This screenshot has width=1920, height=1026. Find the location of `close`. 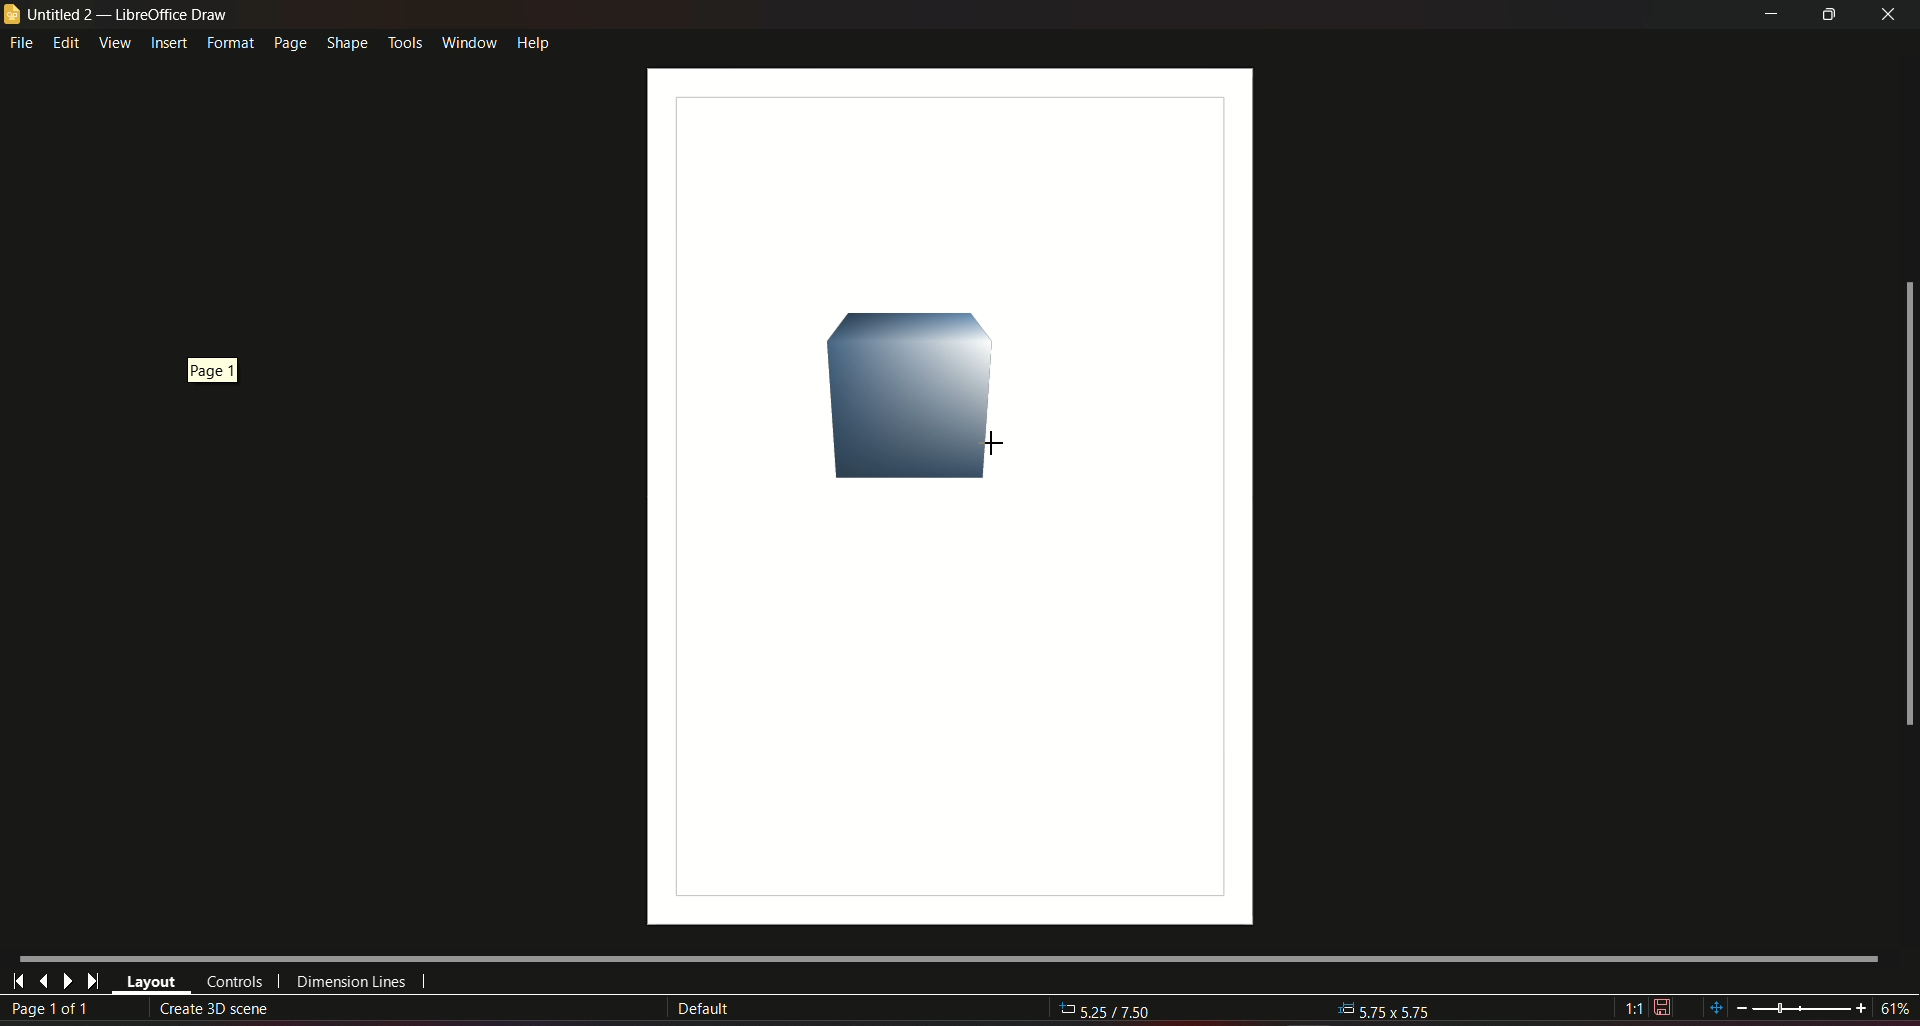

close is located at coordinates (1890, 14).